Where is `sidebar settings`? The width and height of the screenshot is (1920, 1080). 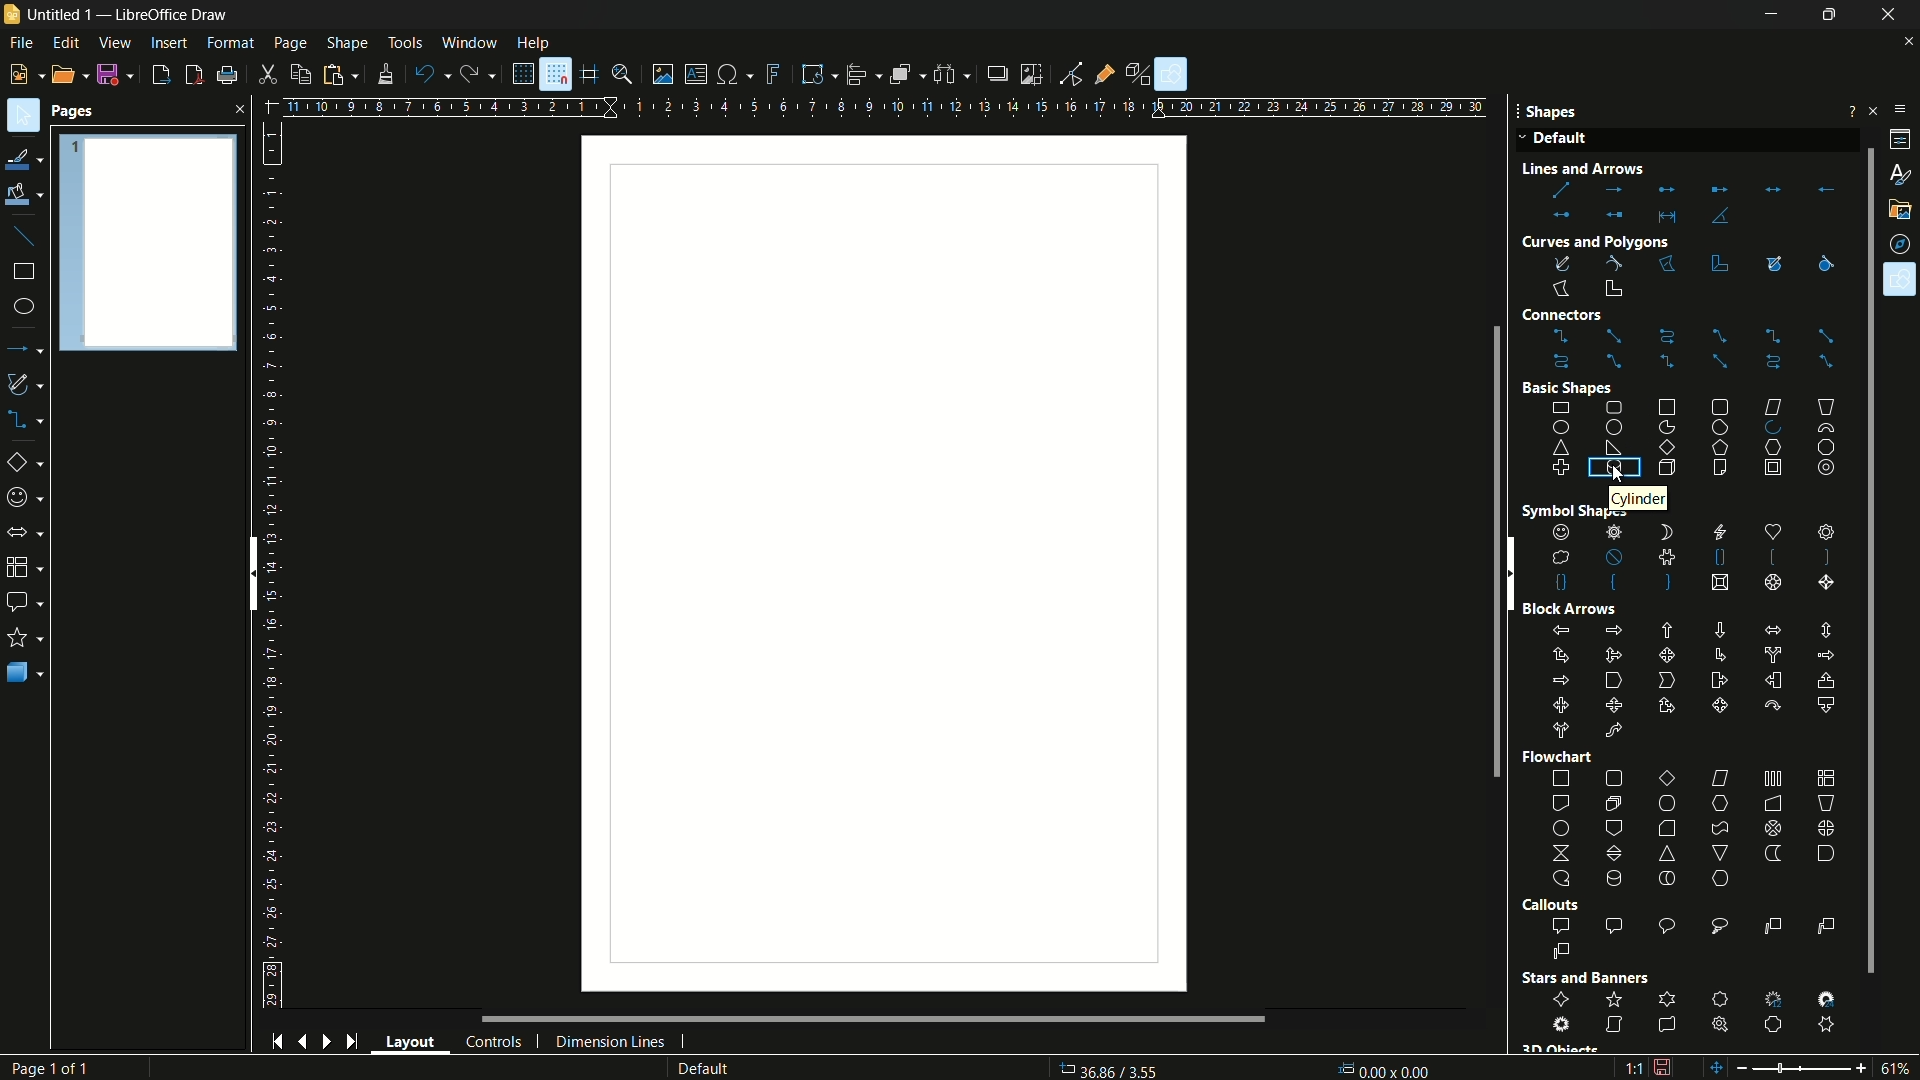
sidebar settings is located at coordinates (1898, 110).